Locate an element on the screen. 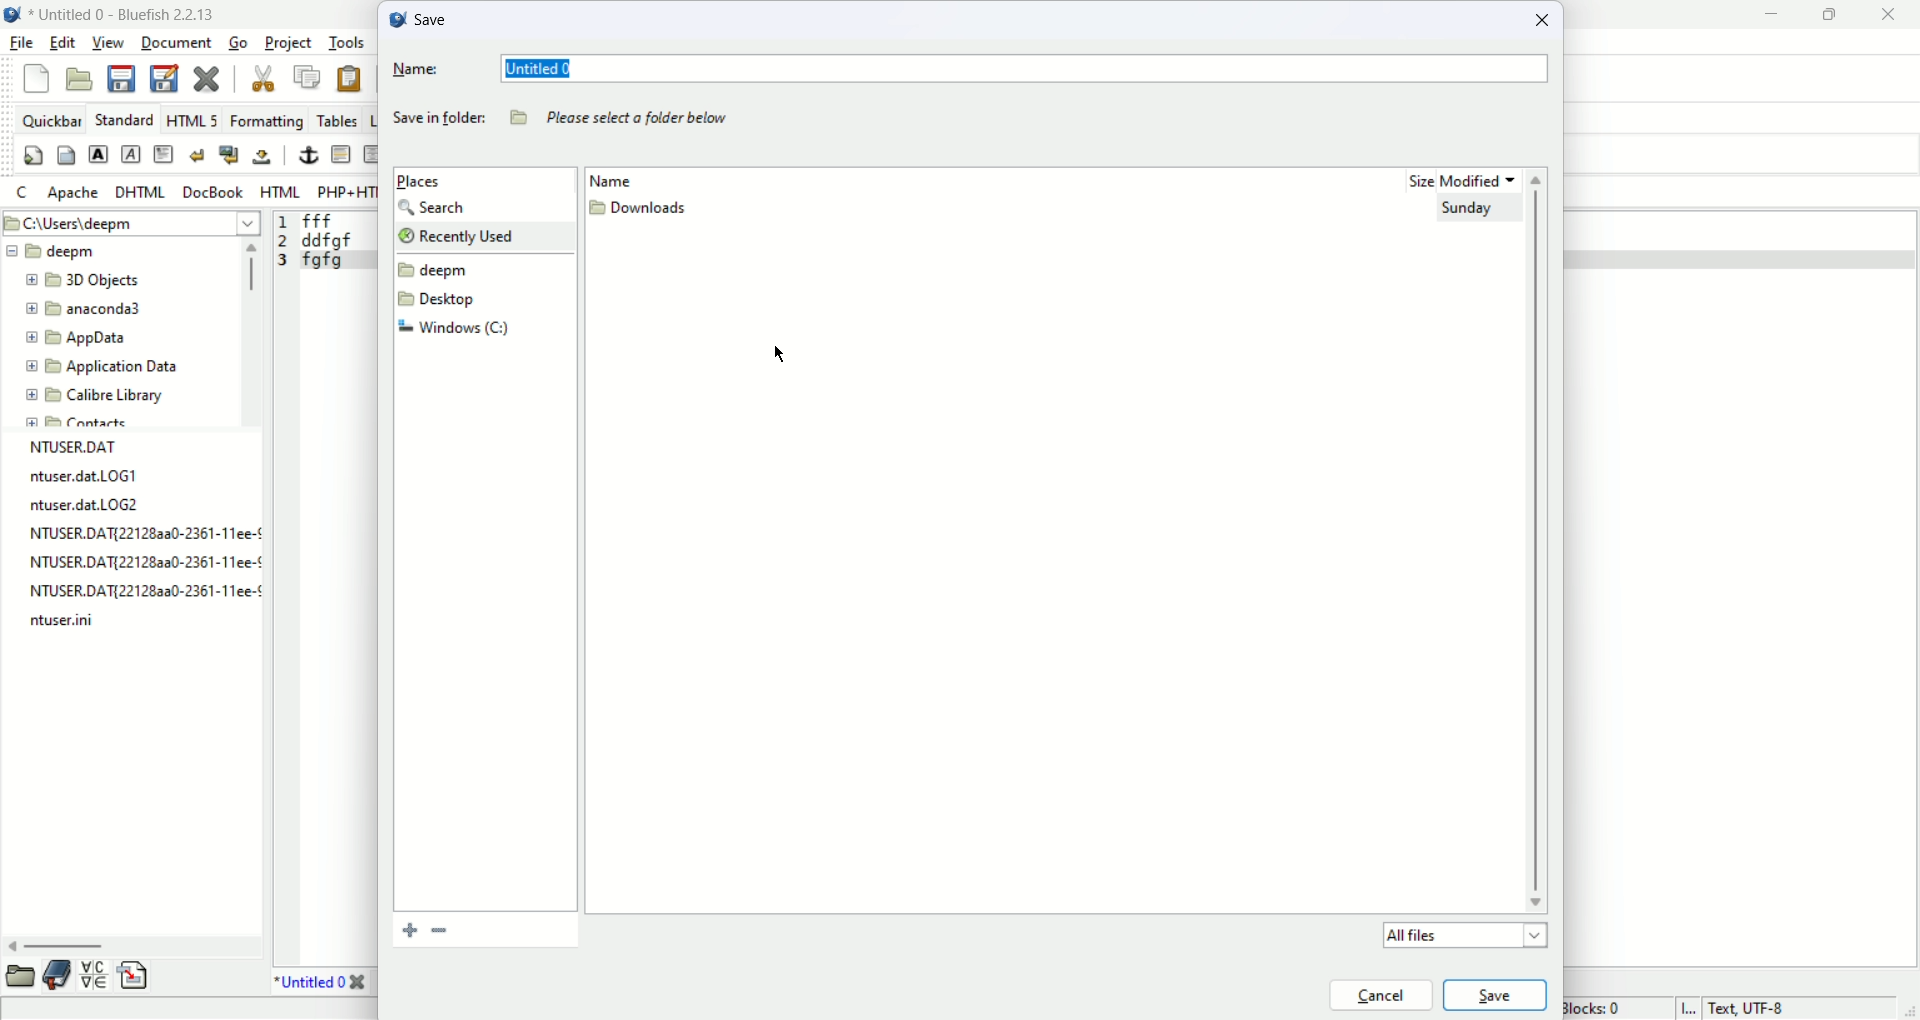 The image size is (1920, 1020). window is located at coordinates (457, 329).